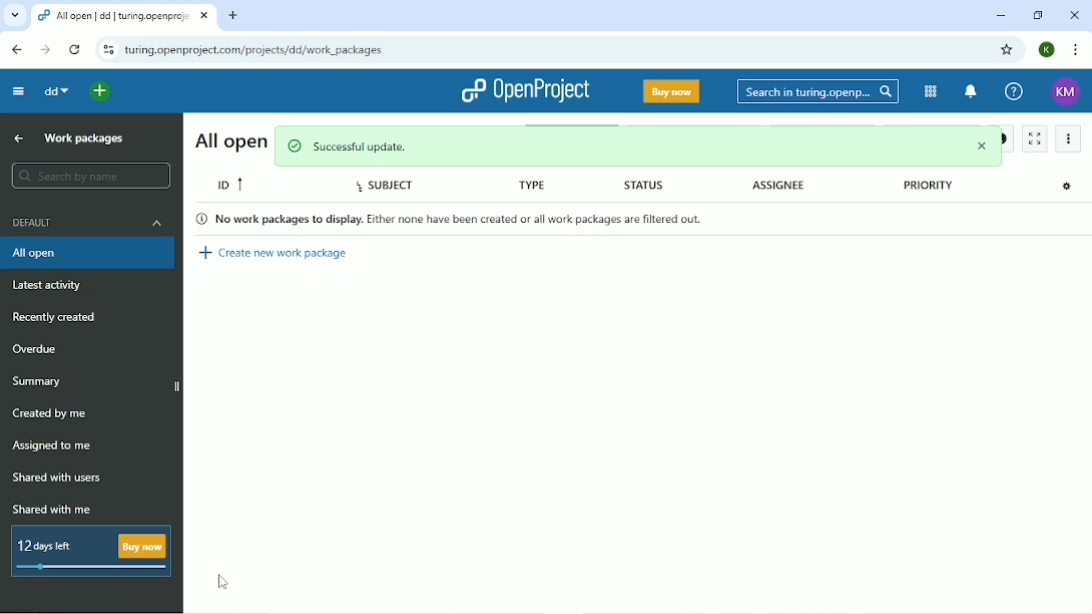 The image size is (1092, 614). What do you see at coordinates (107, 50) in the screenshot?
I see `View site information` at bounding box center [107, 50].